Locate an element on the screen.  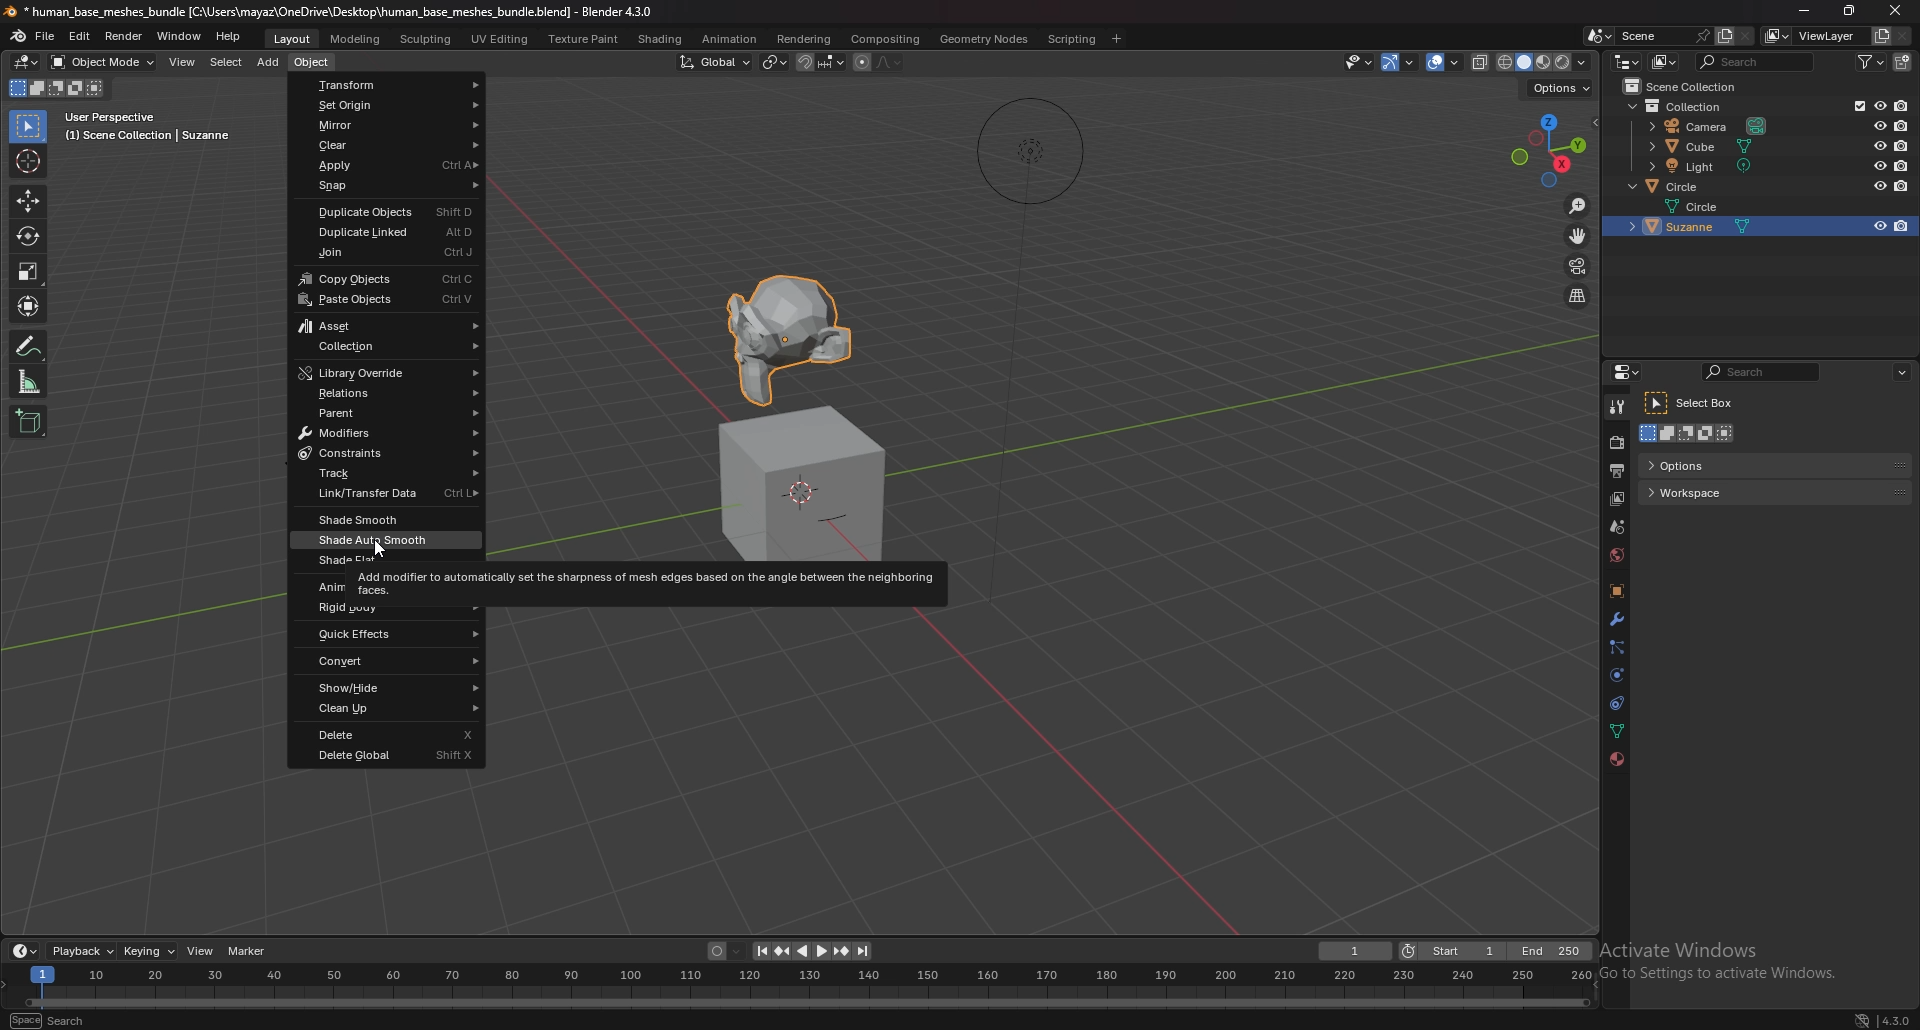
cursor is located at coordinates (1898, 10).